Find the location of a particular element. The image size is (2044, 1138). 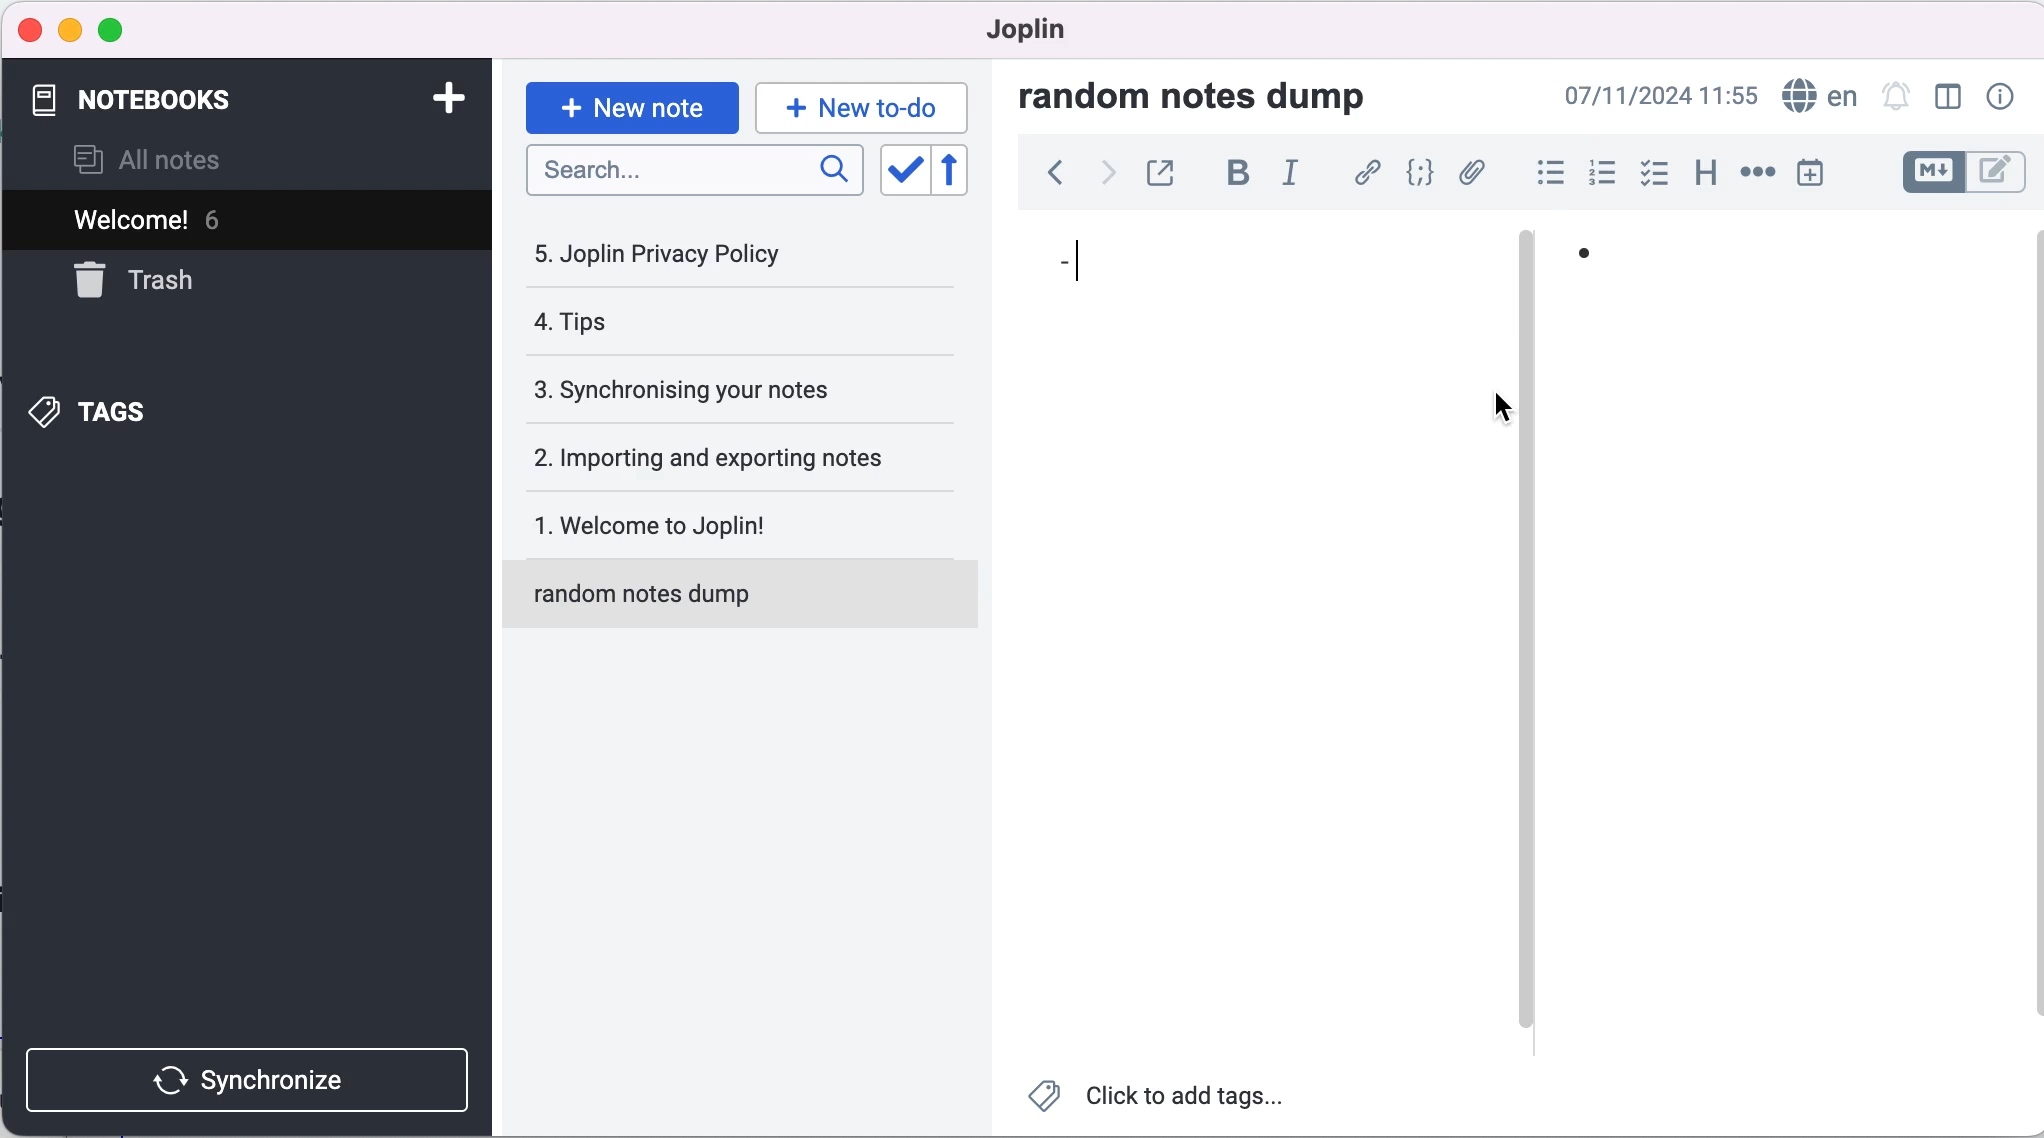

add notebook is located at coordinates (438, 102).